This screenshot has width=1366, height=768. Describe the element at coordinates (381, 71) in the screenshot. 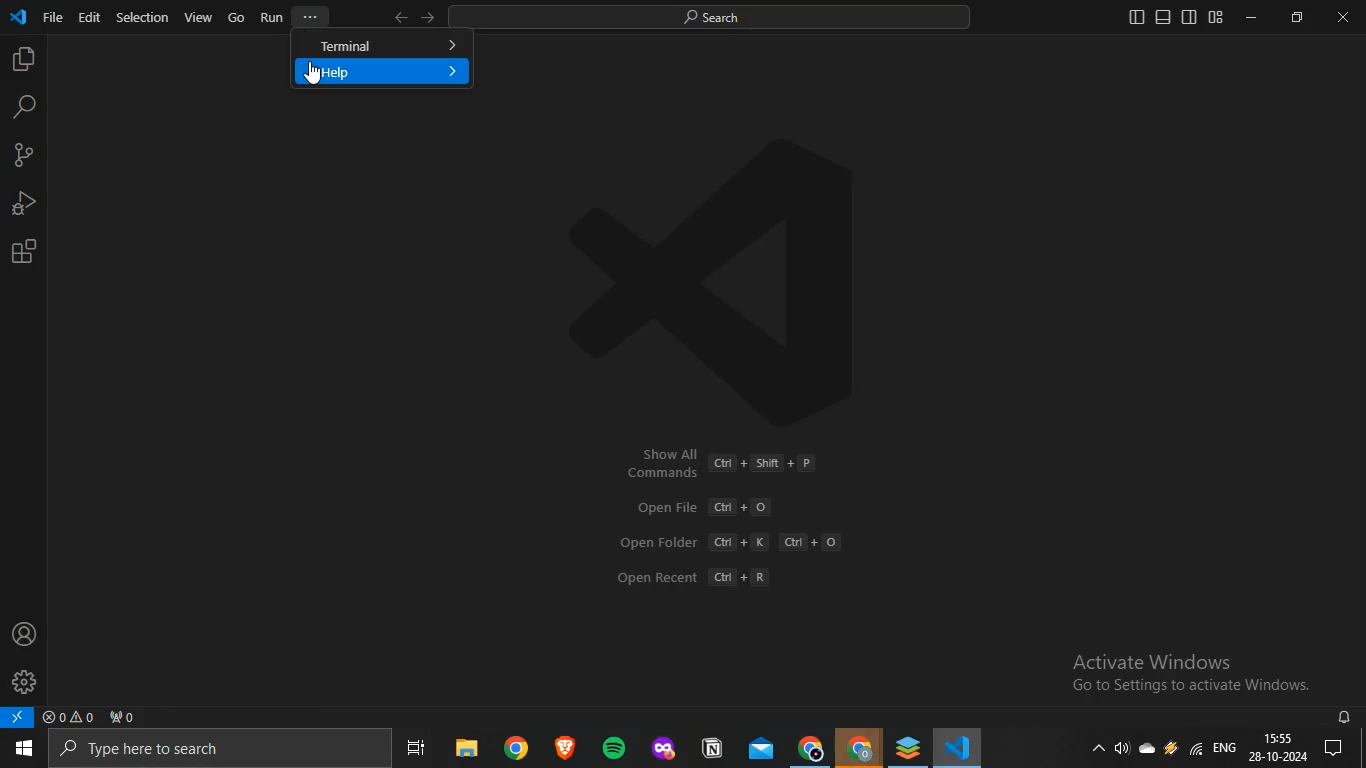

I see `help` at that location.